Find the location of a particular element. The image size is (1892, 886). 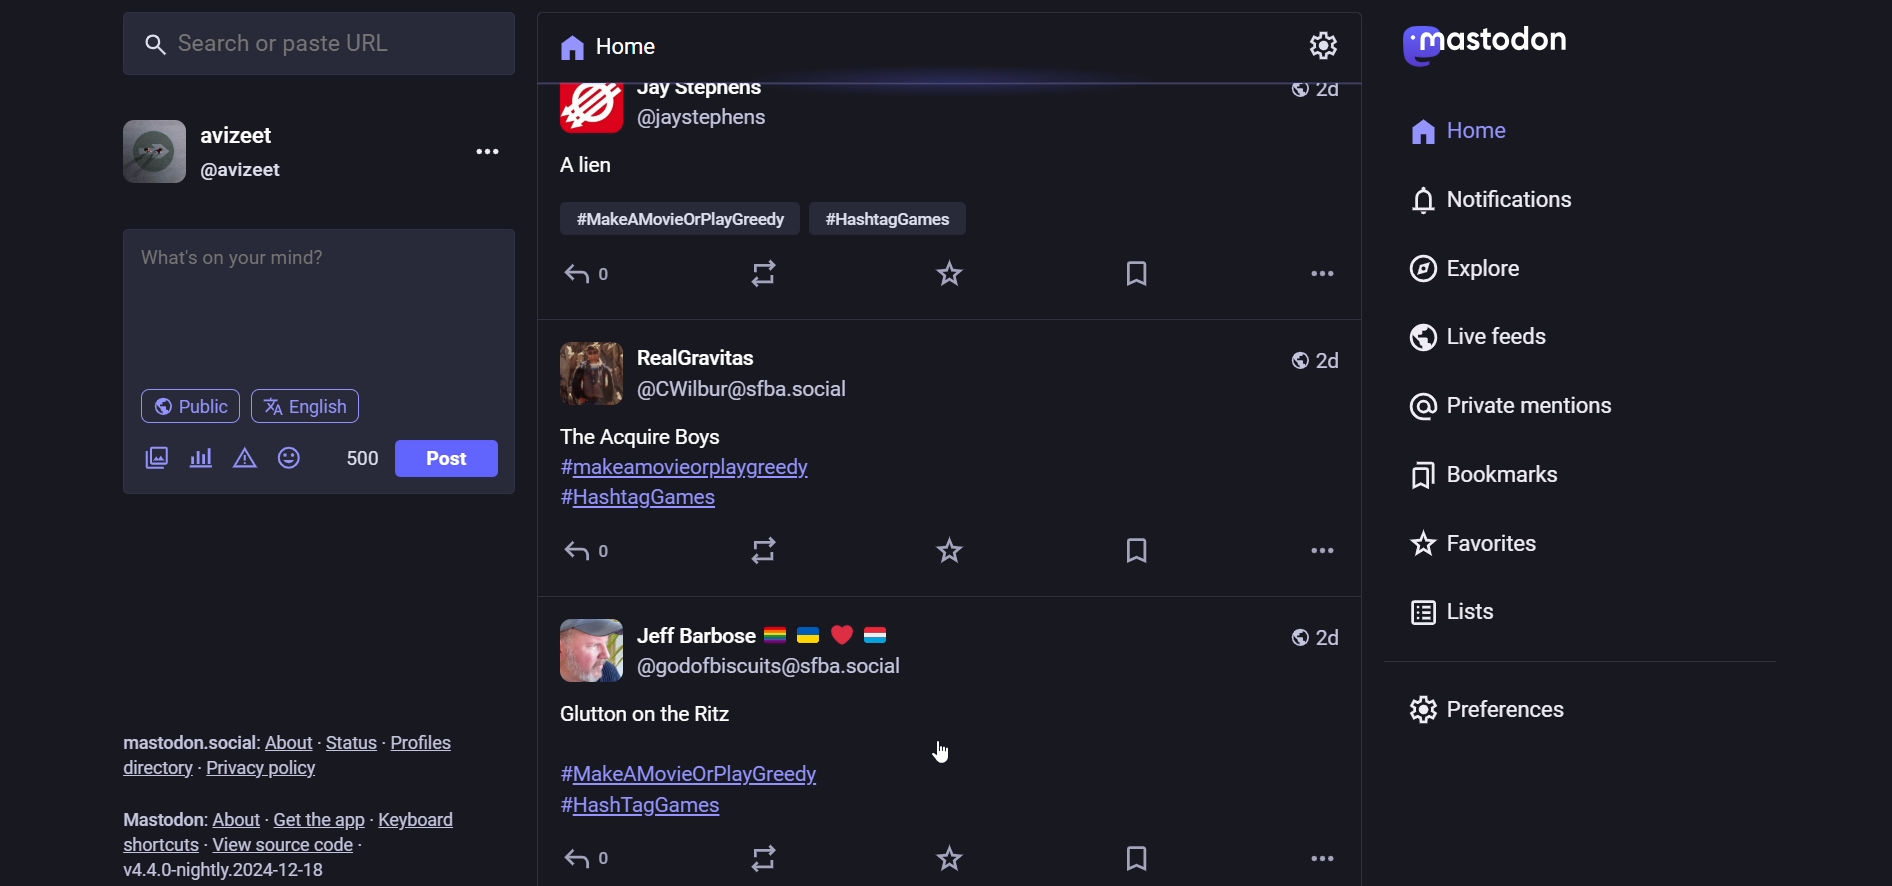

bookmark is located at coordinates (1133, 552).